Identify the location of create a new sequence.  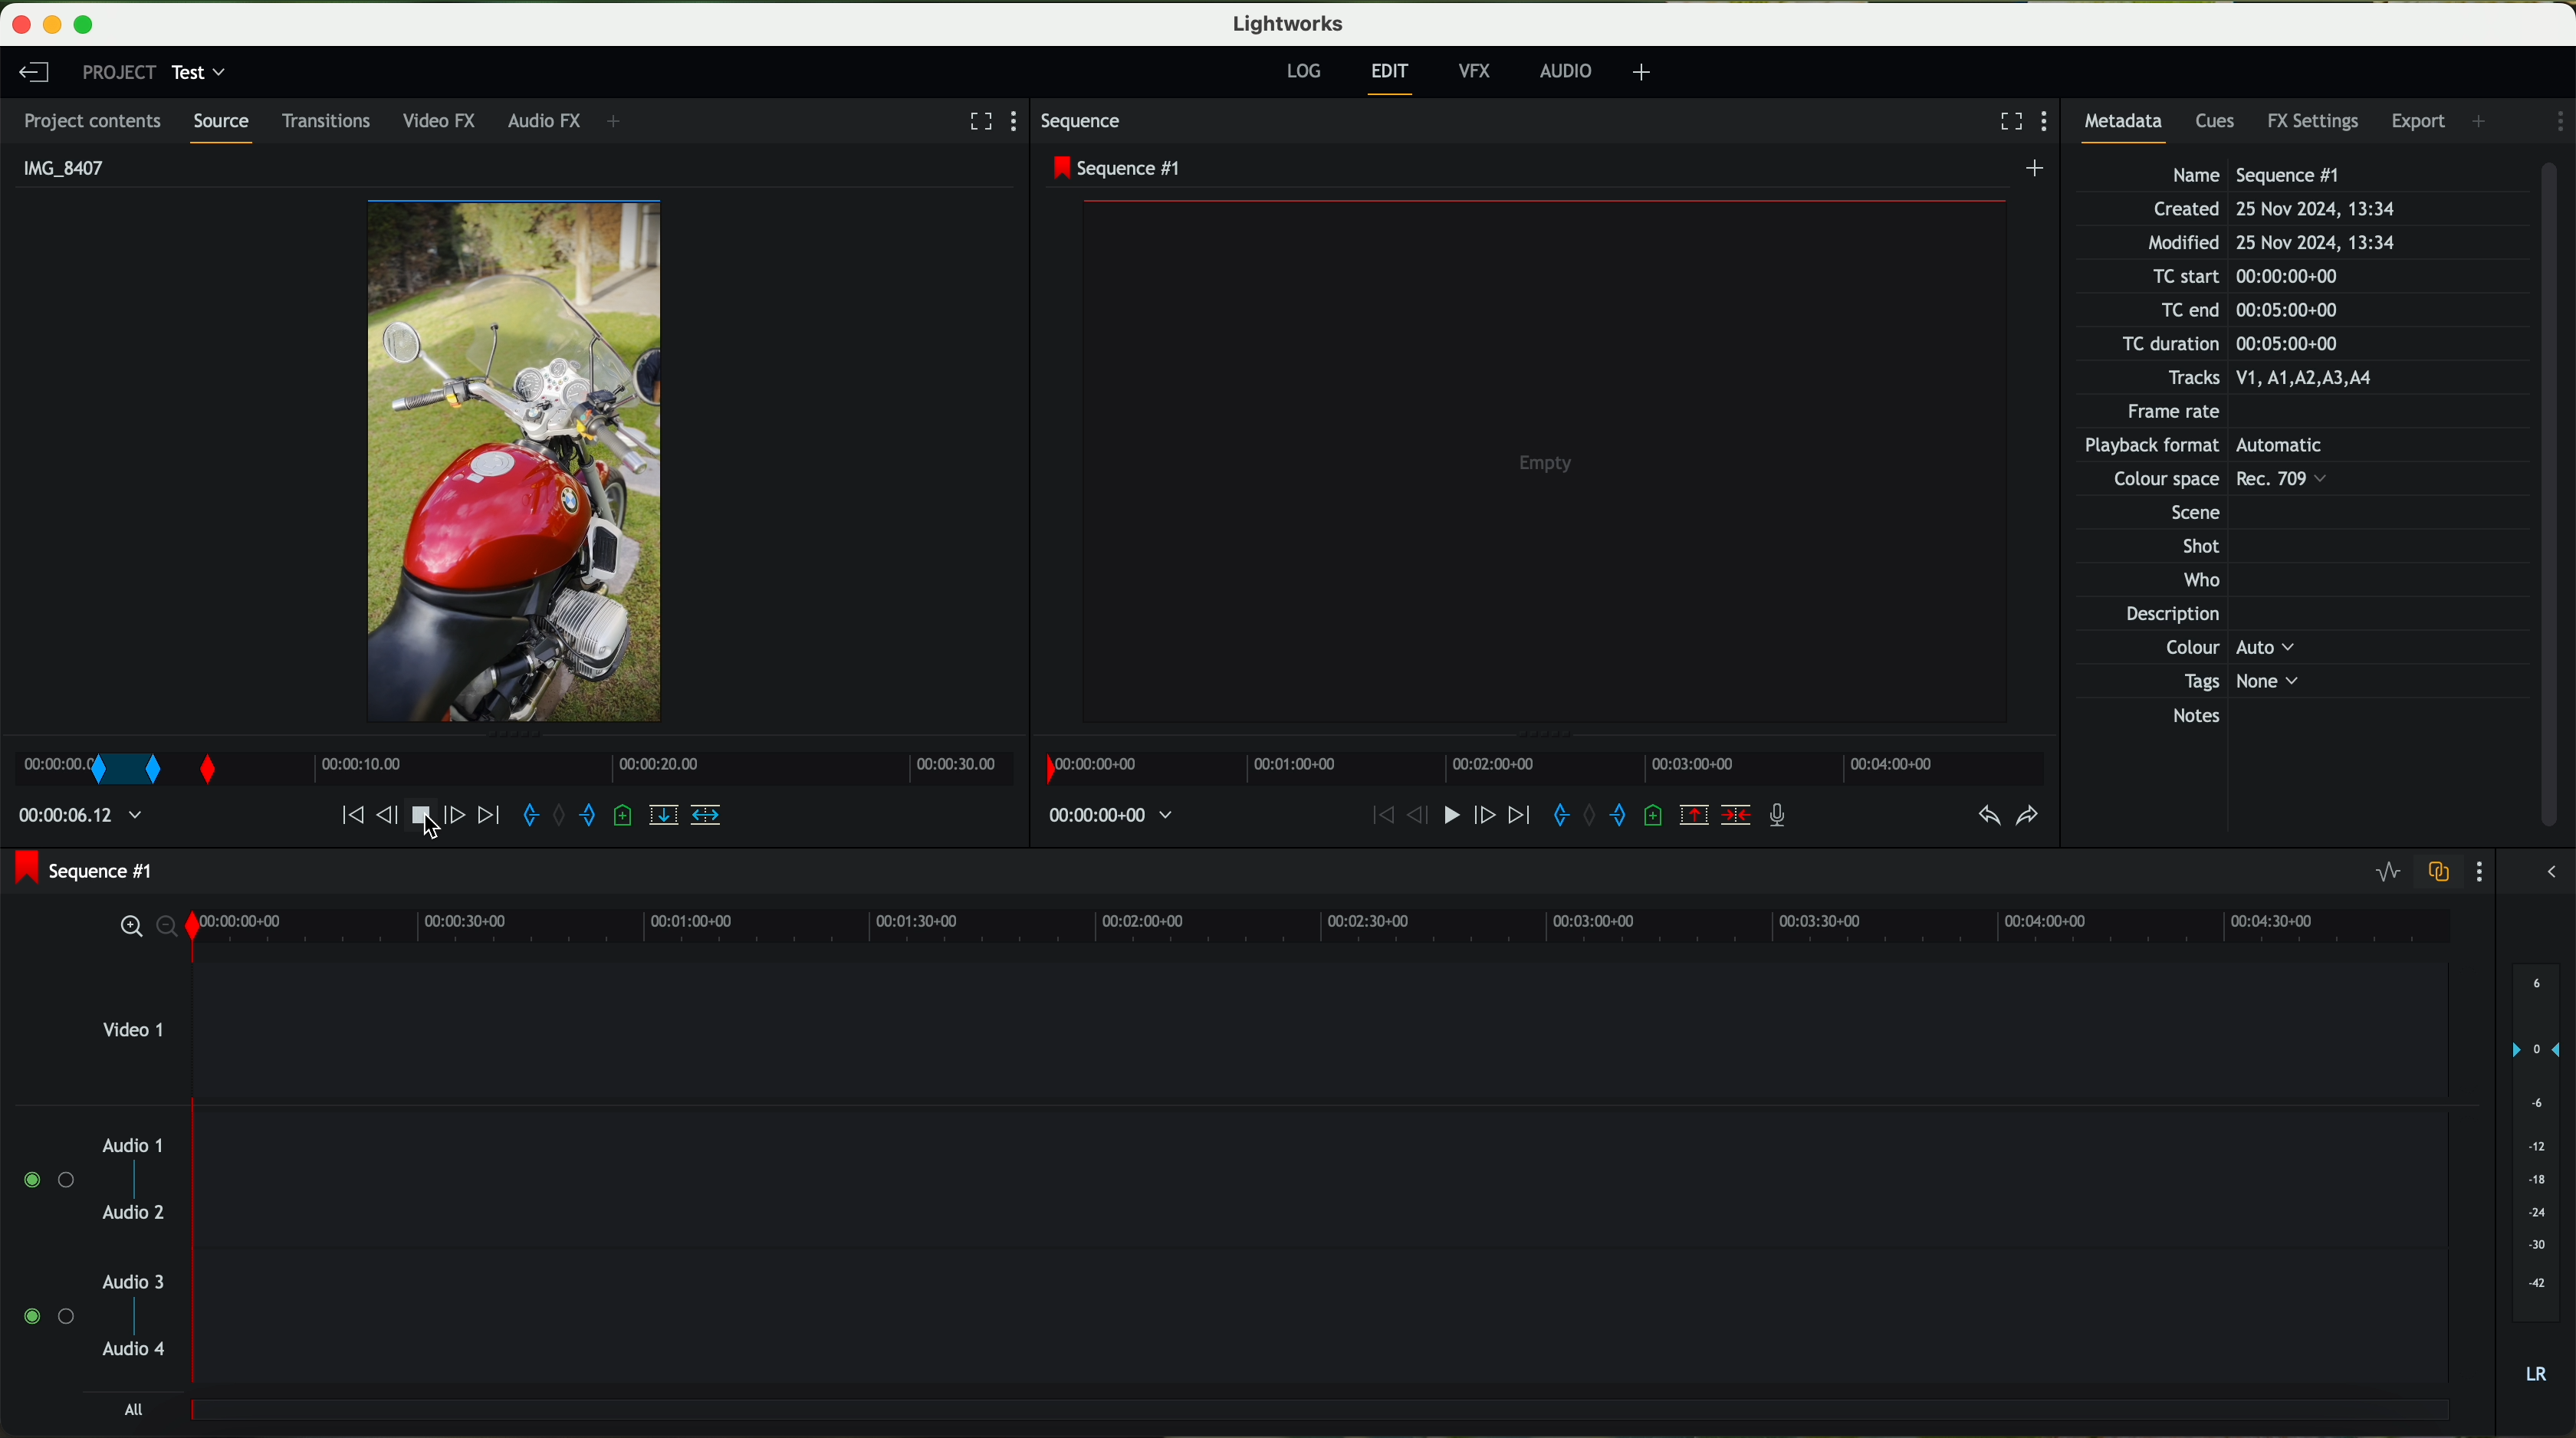
(2036, 171).